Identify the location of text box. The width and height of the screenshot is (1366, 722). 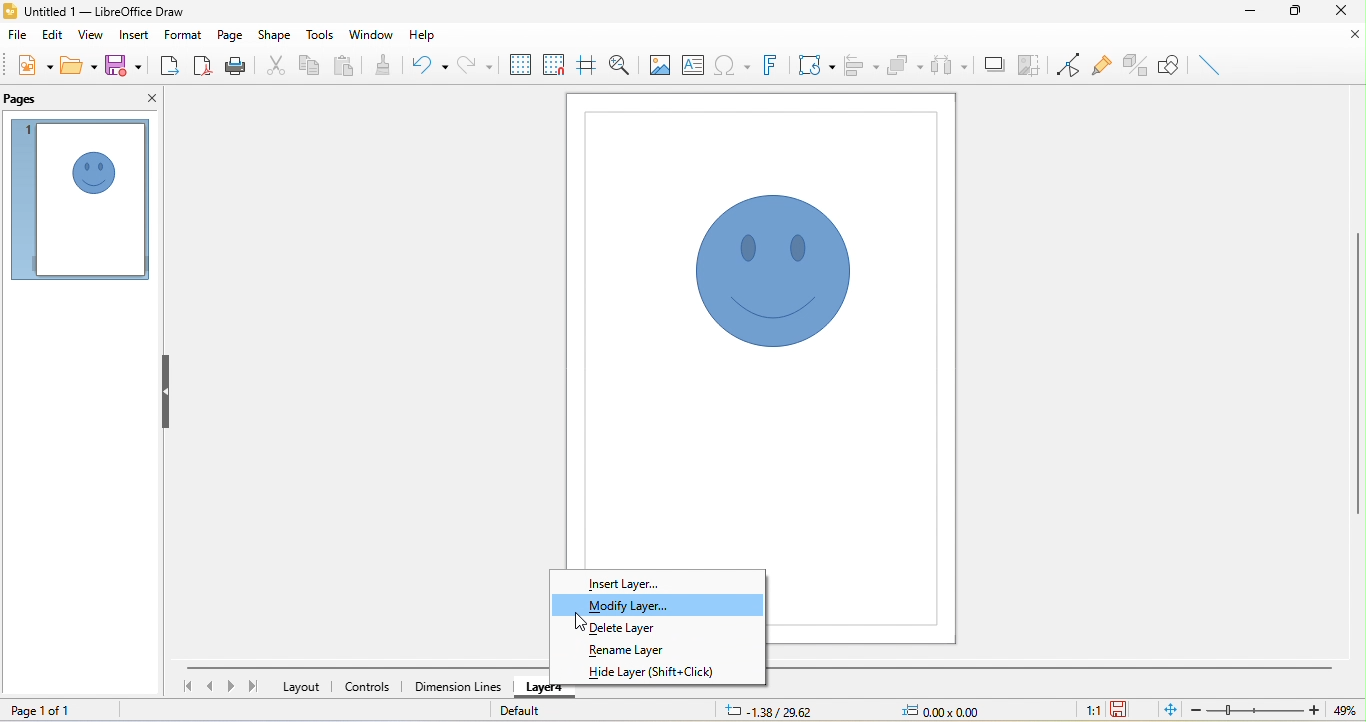
(695, 63).